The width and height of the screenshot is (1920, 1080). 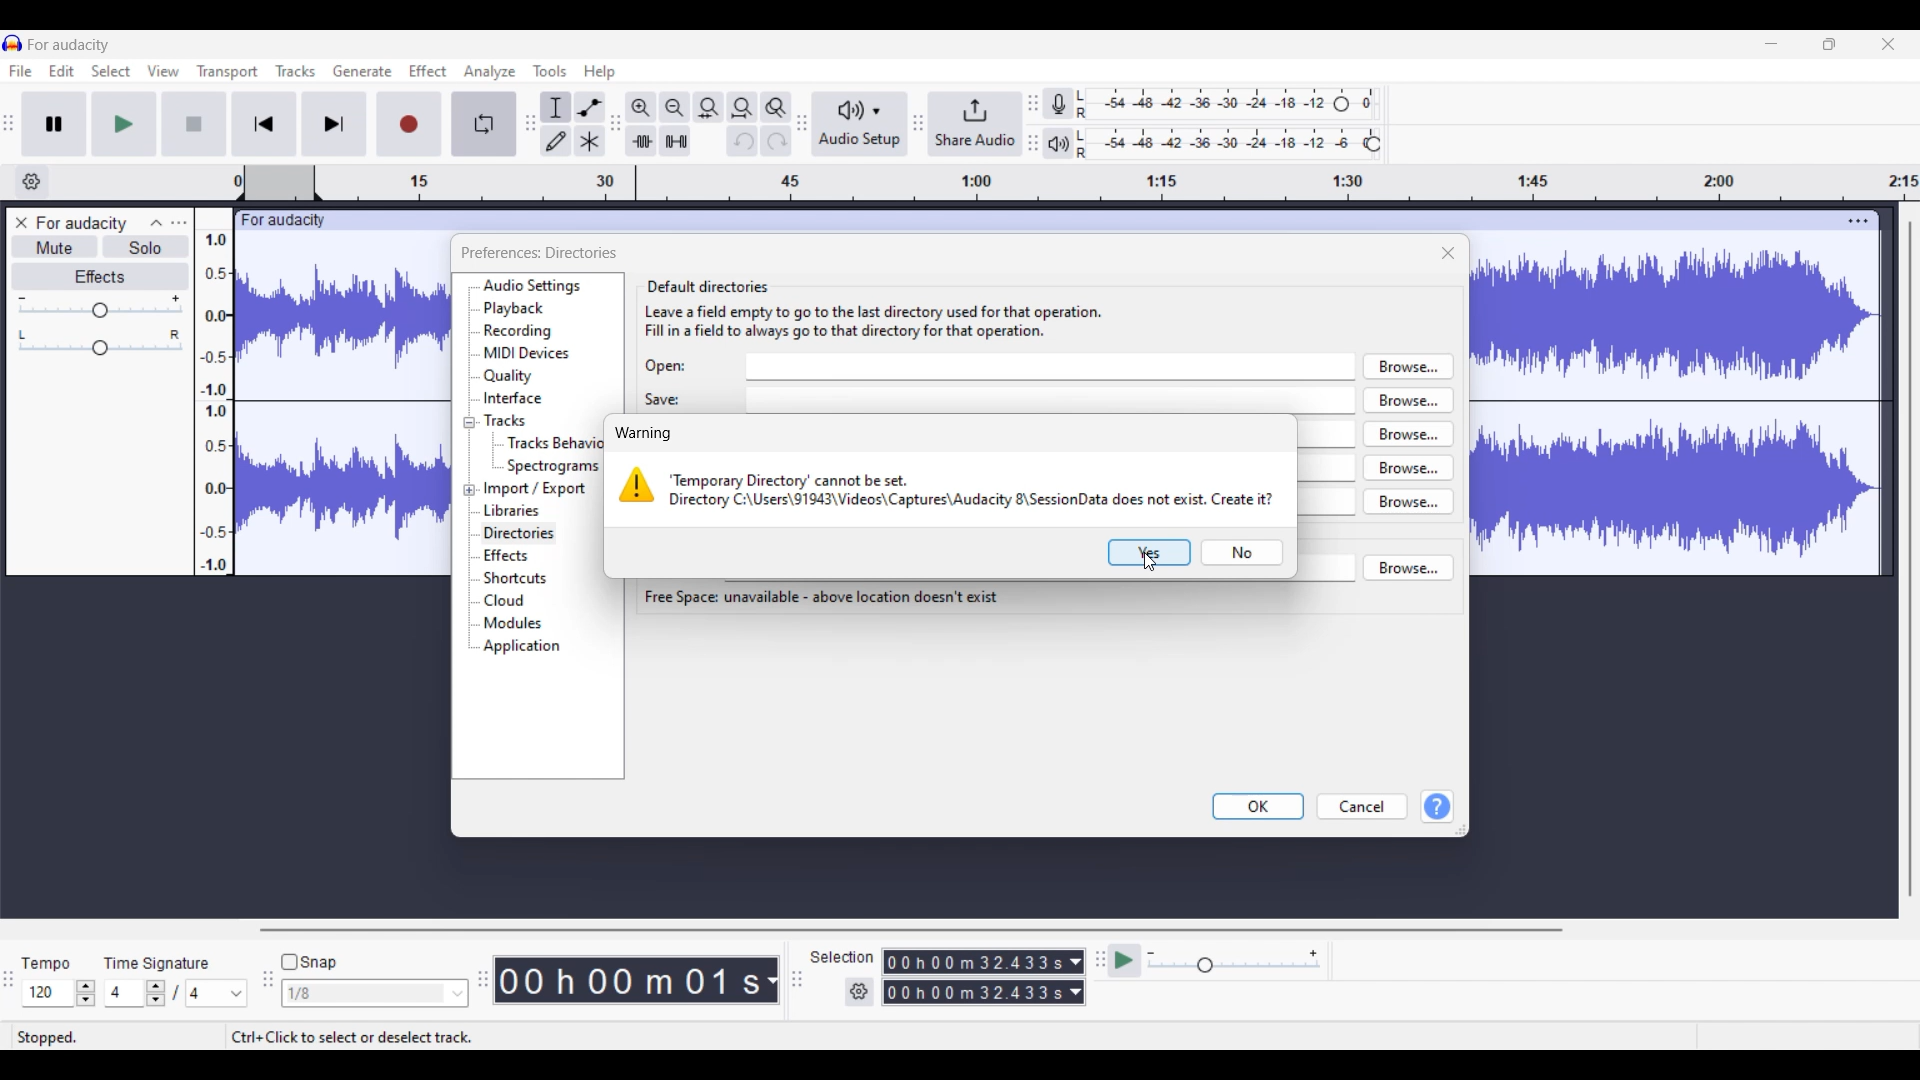 I want to click on Timeline options, so click(x=32, y=182).